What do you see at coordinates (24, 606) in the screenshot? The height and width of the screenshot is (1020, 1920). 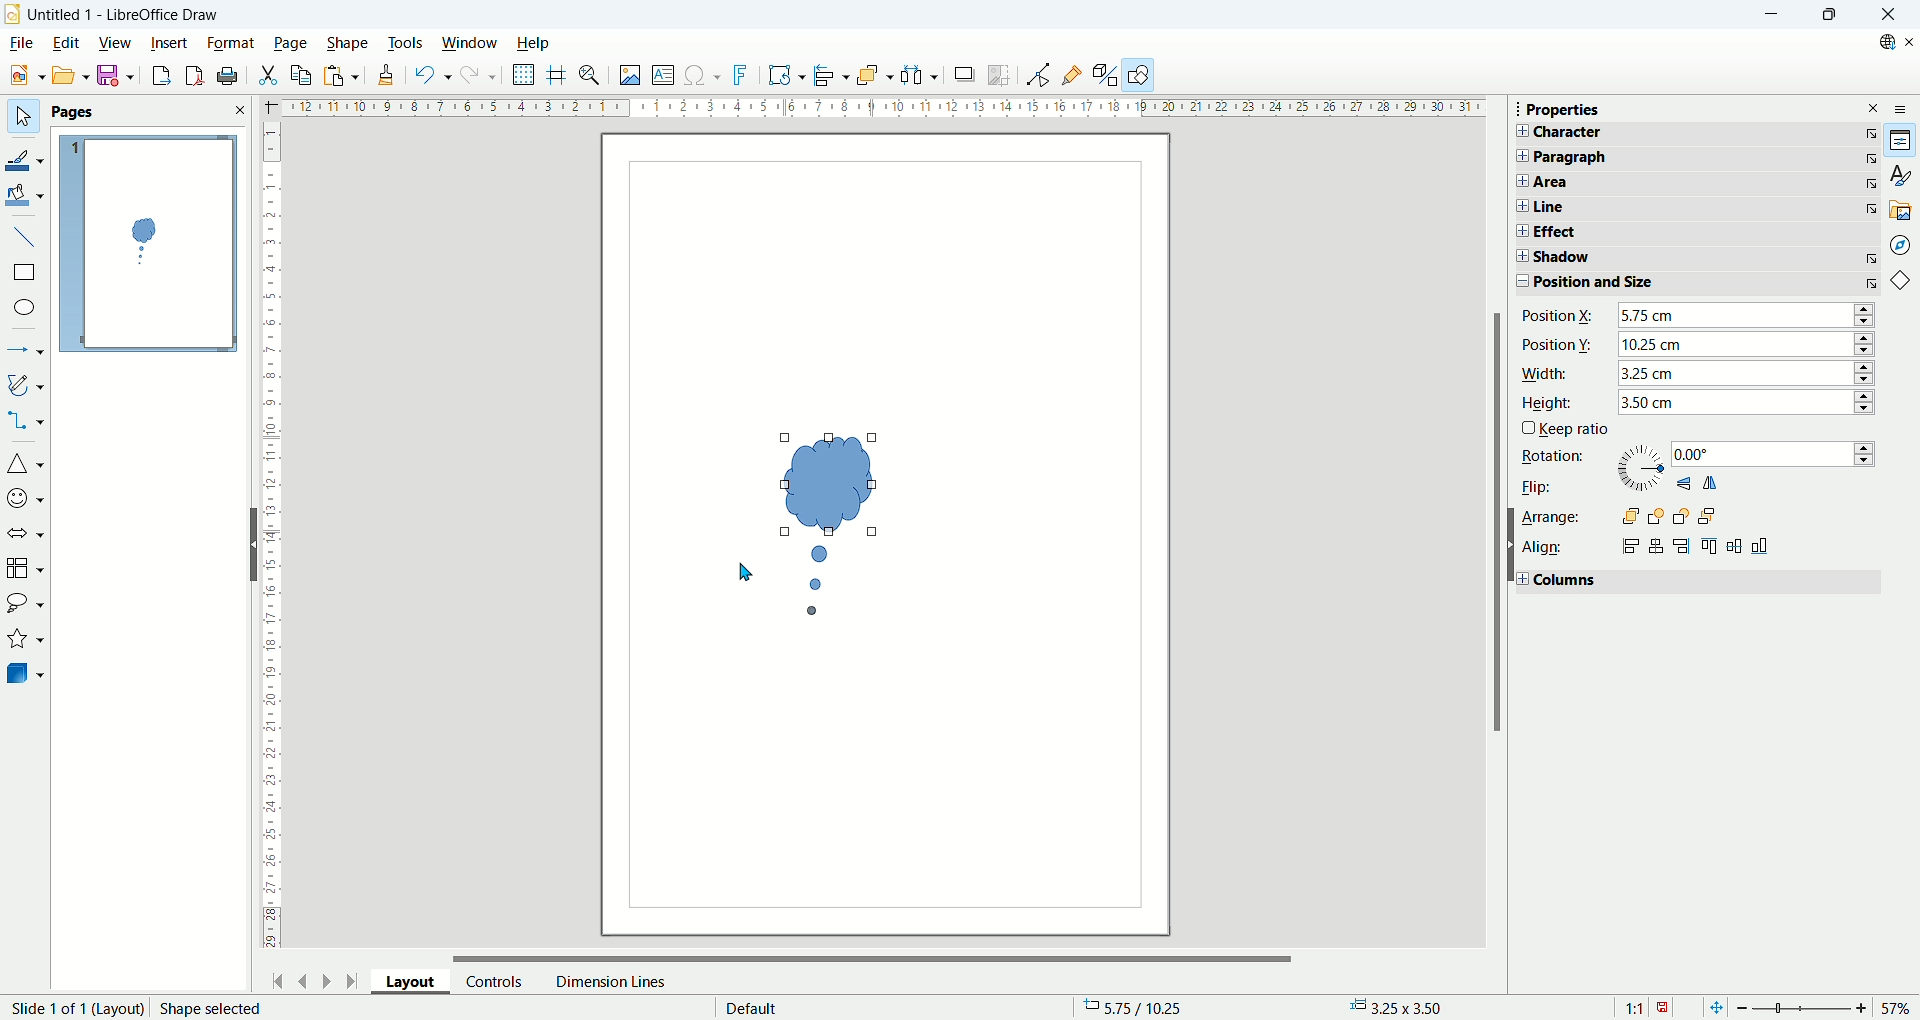 I see `callout shapes` at bounding box center [24, 606].